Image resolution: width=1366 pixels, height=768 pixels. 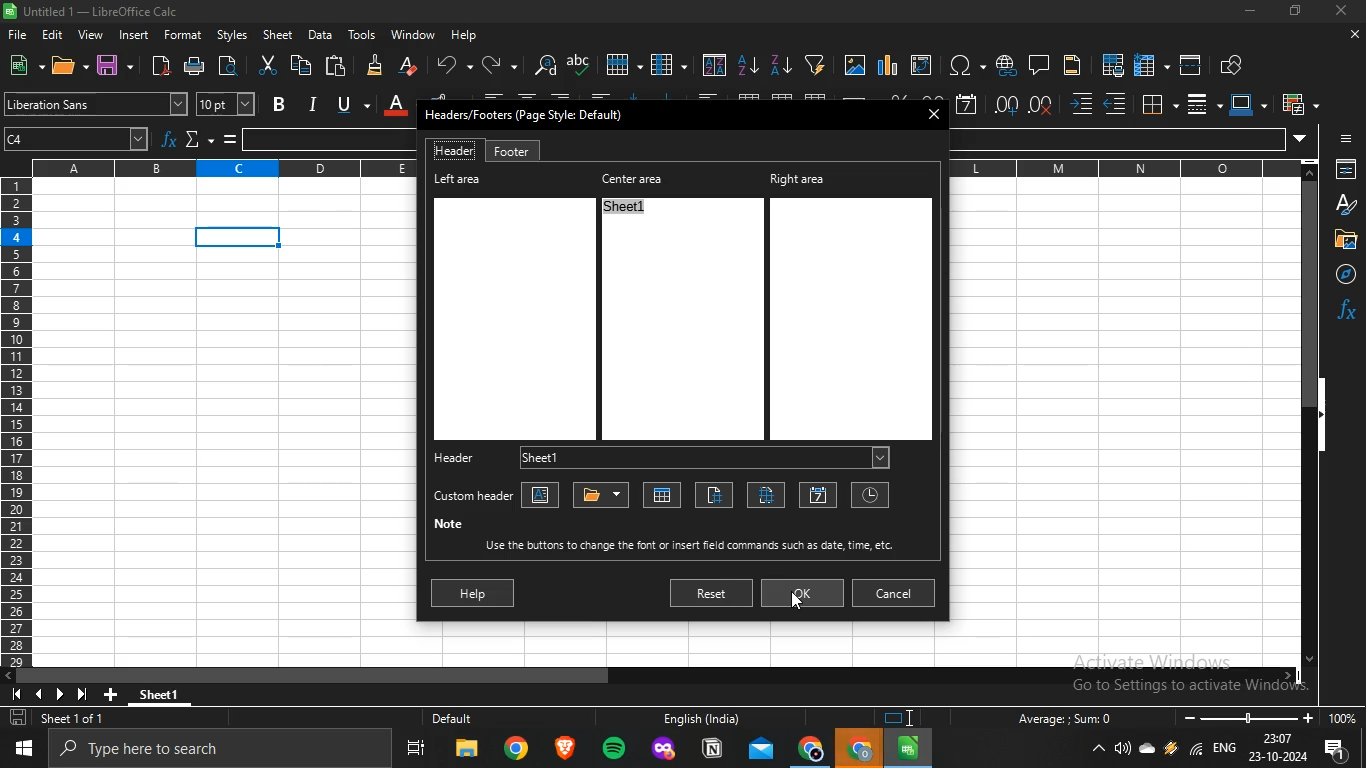 What do you see at coordinates (867, 494) in the screenshot?
I see `tiime` at bounding box center [867, 494].